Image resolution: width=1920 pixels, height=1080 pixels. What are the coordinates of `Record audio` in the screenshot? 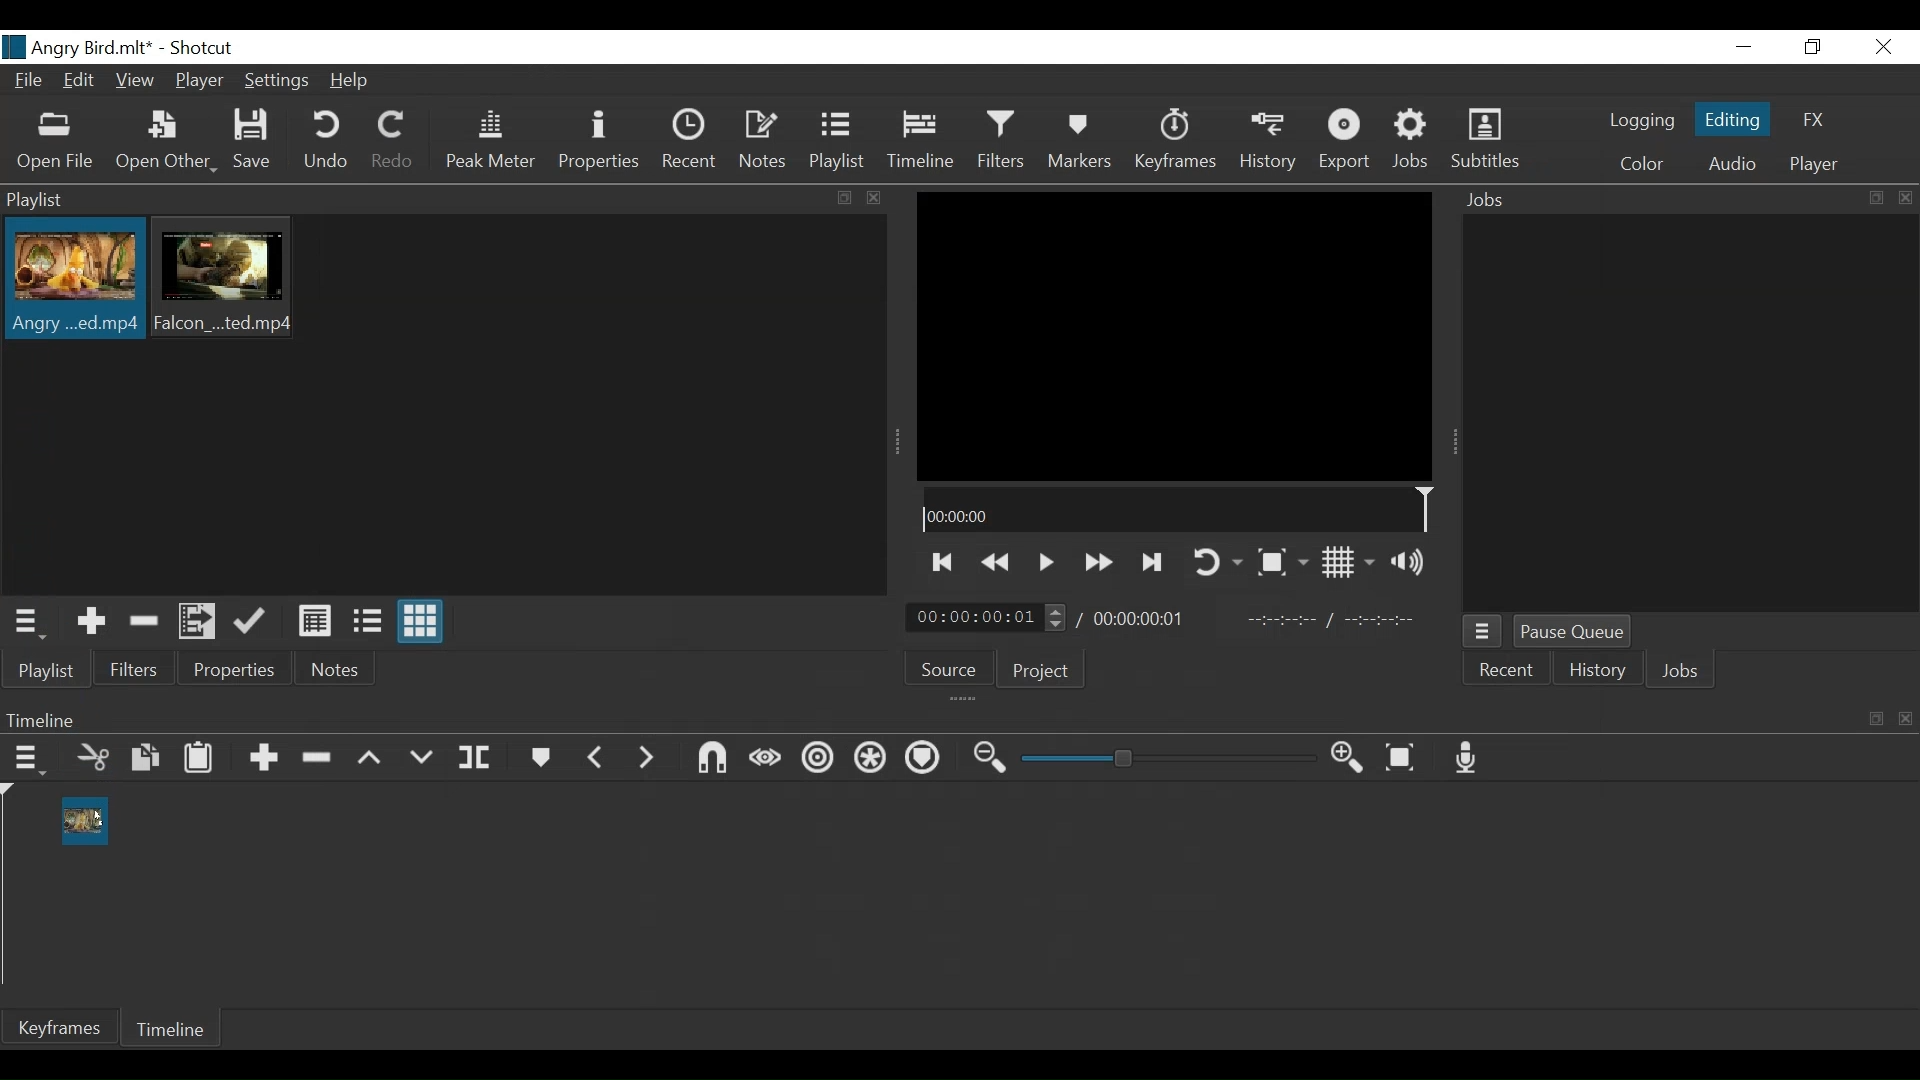 It's located at (1468, 757).